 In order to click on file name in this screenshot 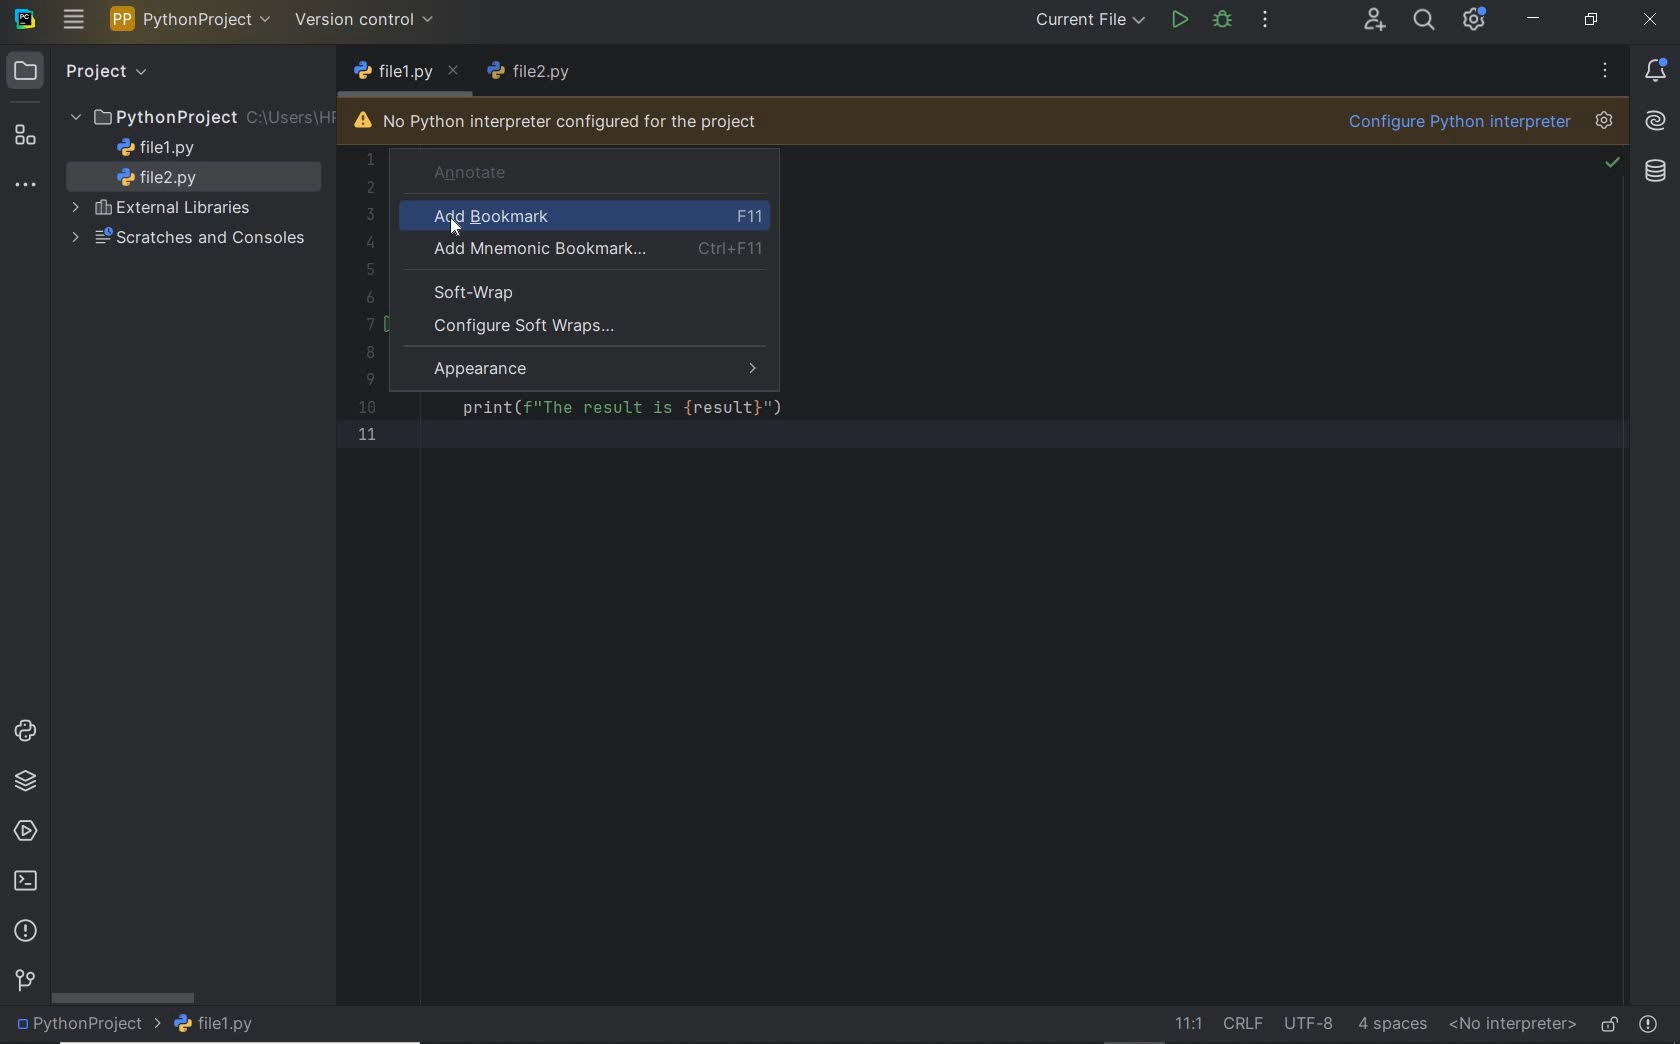, I will do `click(408, 74)`.